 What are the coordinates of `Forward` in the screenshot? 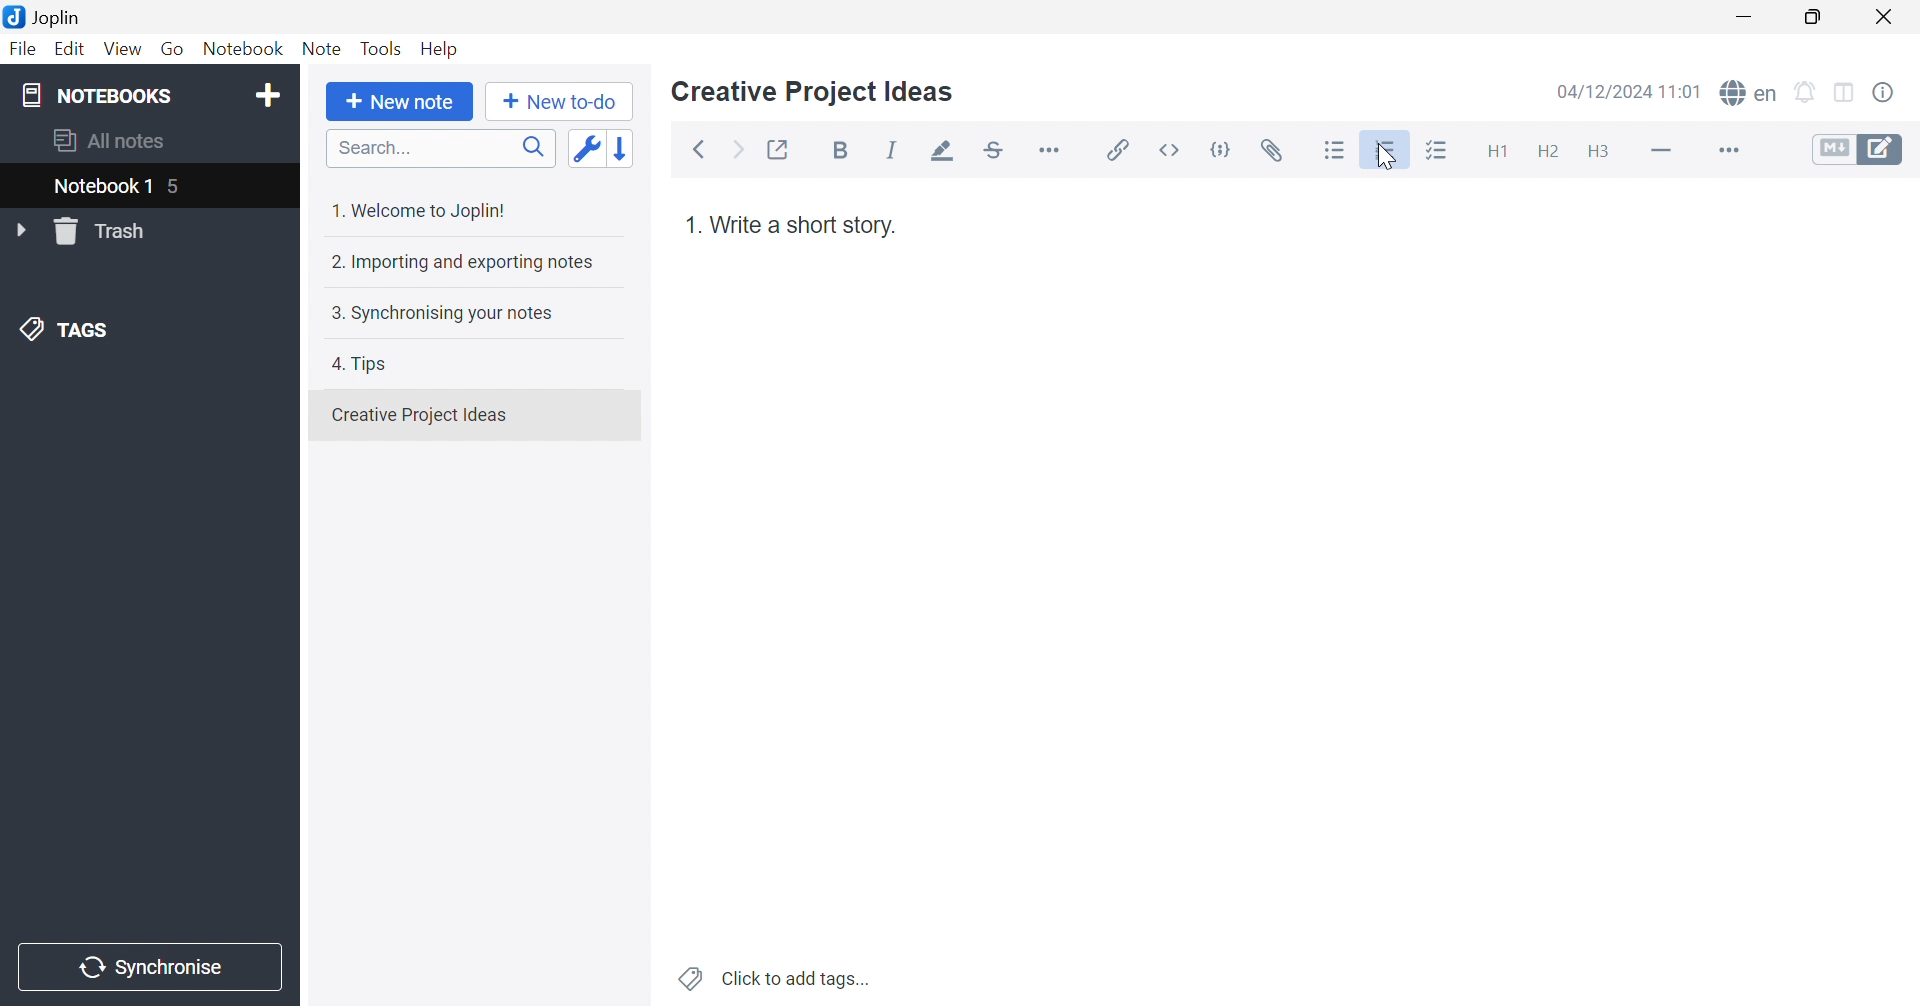 It's located at (736, 153).